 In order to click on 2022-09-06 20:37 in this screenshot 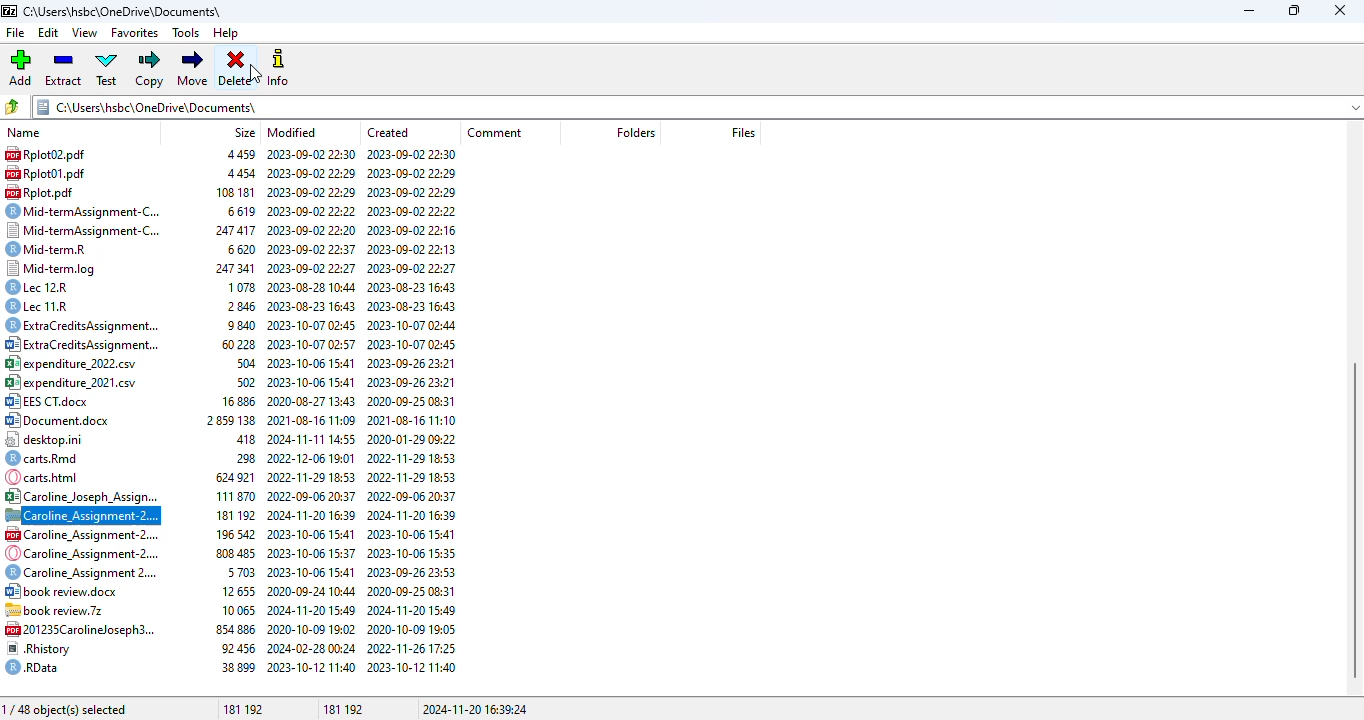, I will do `click(312, 495)`.